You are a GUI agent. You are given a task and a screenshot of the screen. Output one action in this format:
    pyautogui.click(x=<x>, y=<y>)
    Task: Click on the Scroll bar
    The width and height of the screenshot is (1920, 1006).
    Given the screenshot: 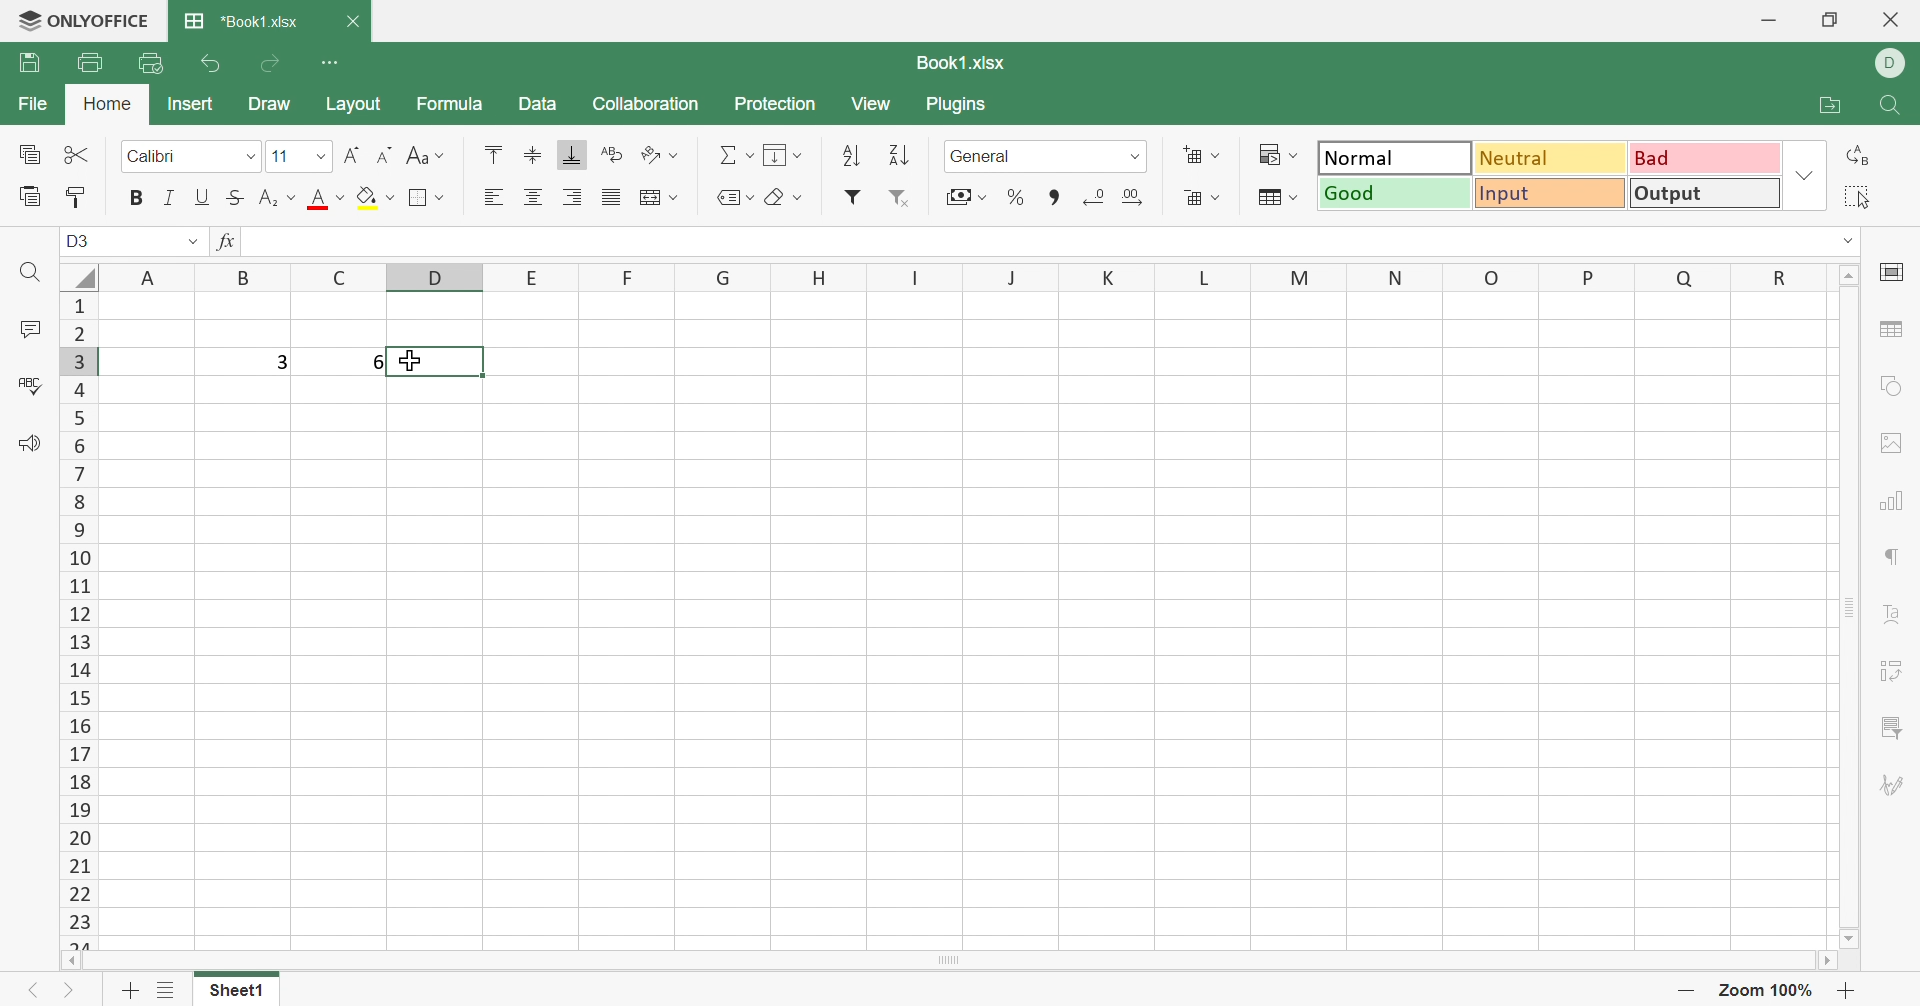 What is the action you would take?
    pyautogui.click(x=947, y=961)
    